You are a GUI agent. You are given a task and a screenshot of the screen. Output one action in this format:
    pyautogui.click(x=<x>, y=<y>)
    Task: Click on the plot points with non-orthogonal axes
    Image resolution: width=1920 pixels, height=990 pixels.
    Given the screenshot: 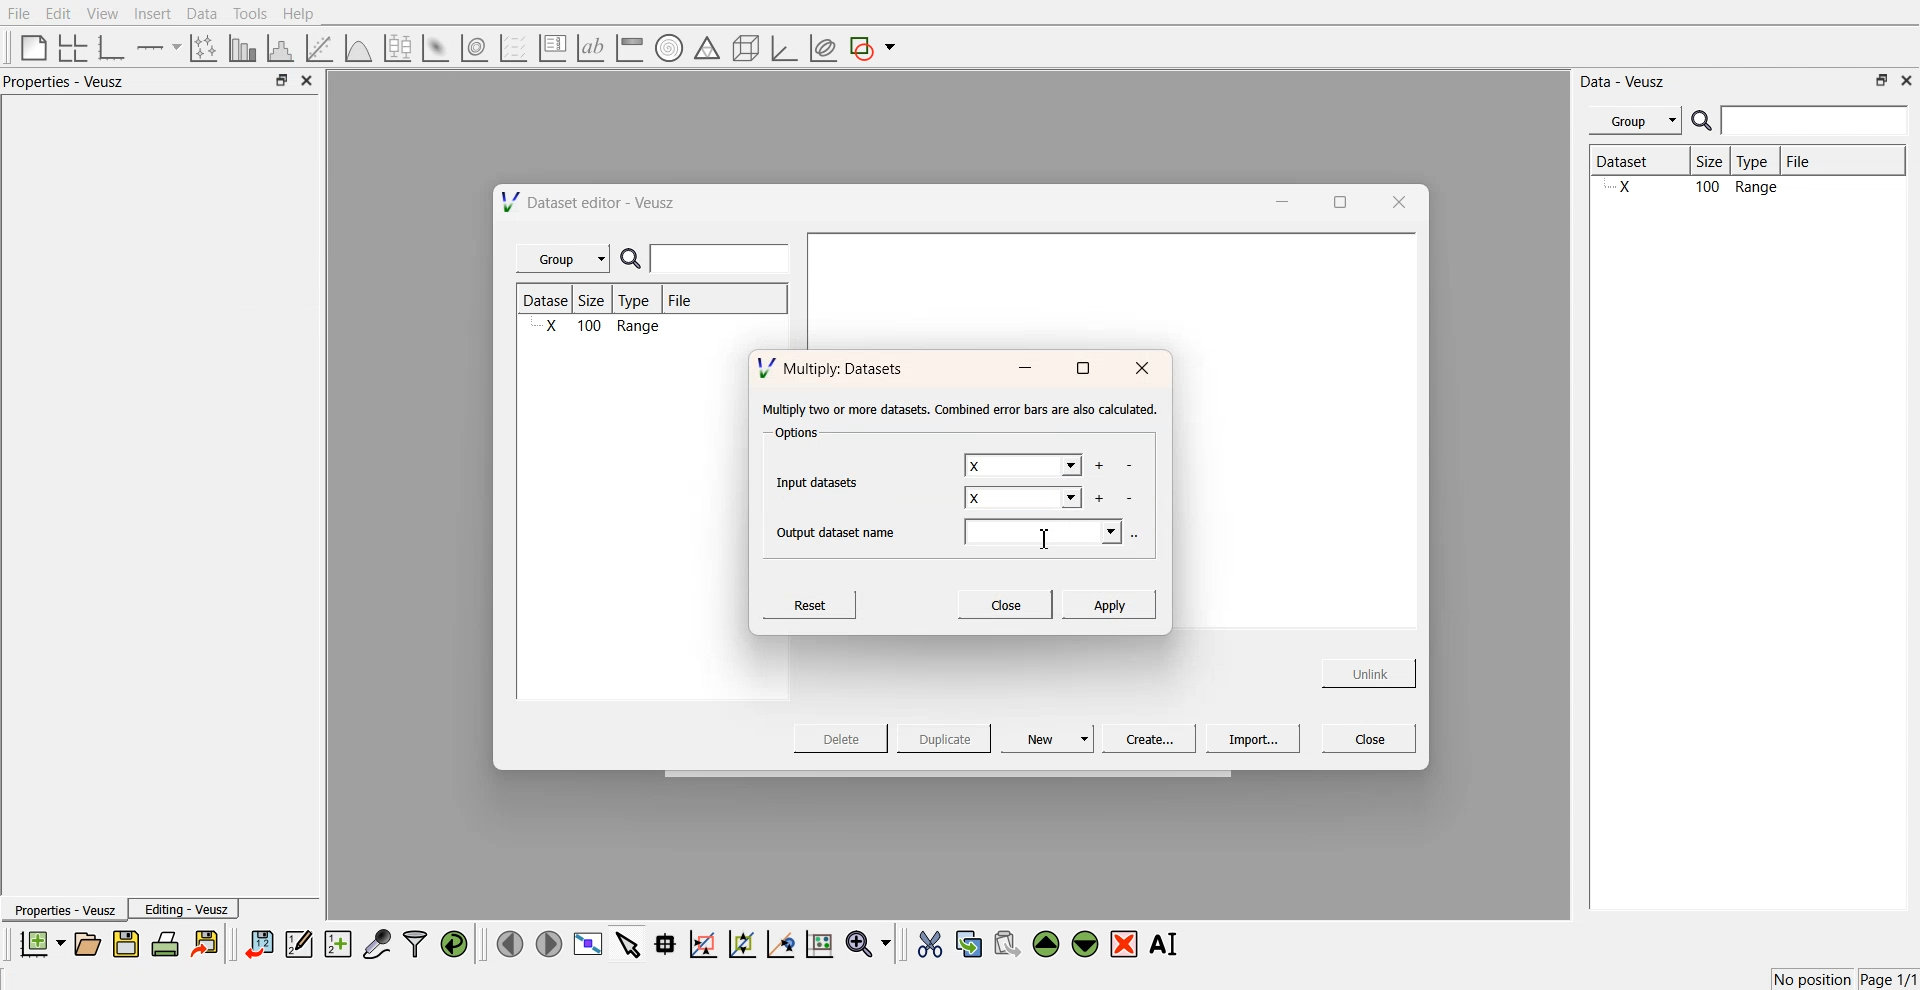 What is the action you would take?
    pyautogui.click(x=202, y=47)
    